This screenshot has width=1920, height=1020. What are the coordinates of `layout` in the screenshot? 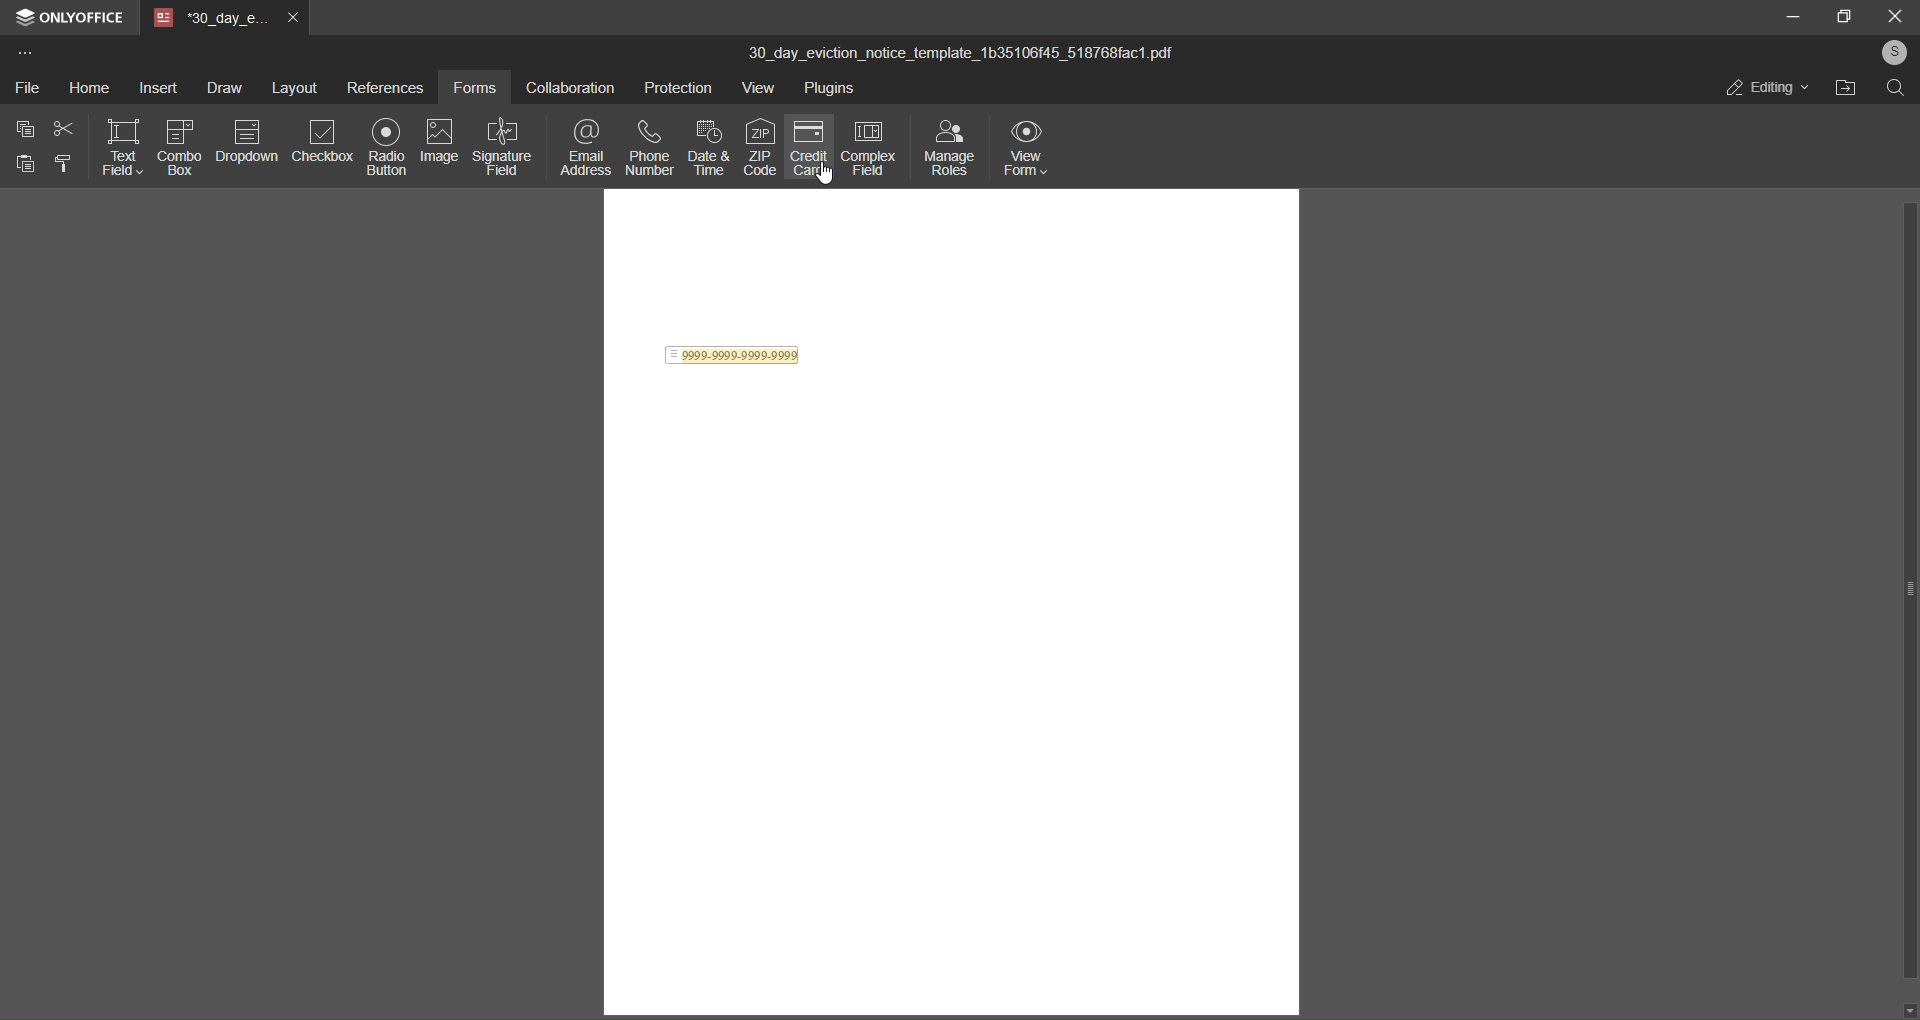 It's located at (292, 87).